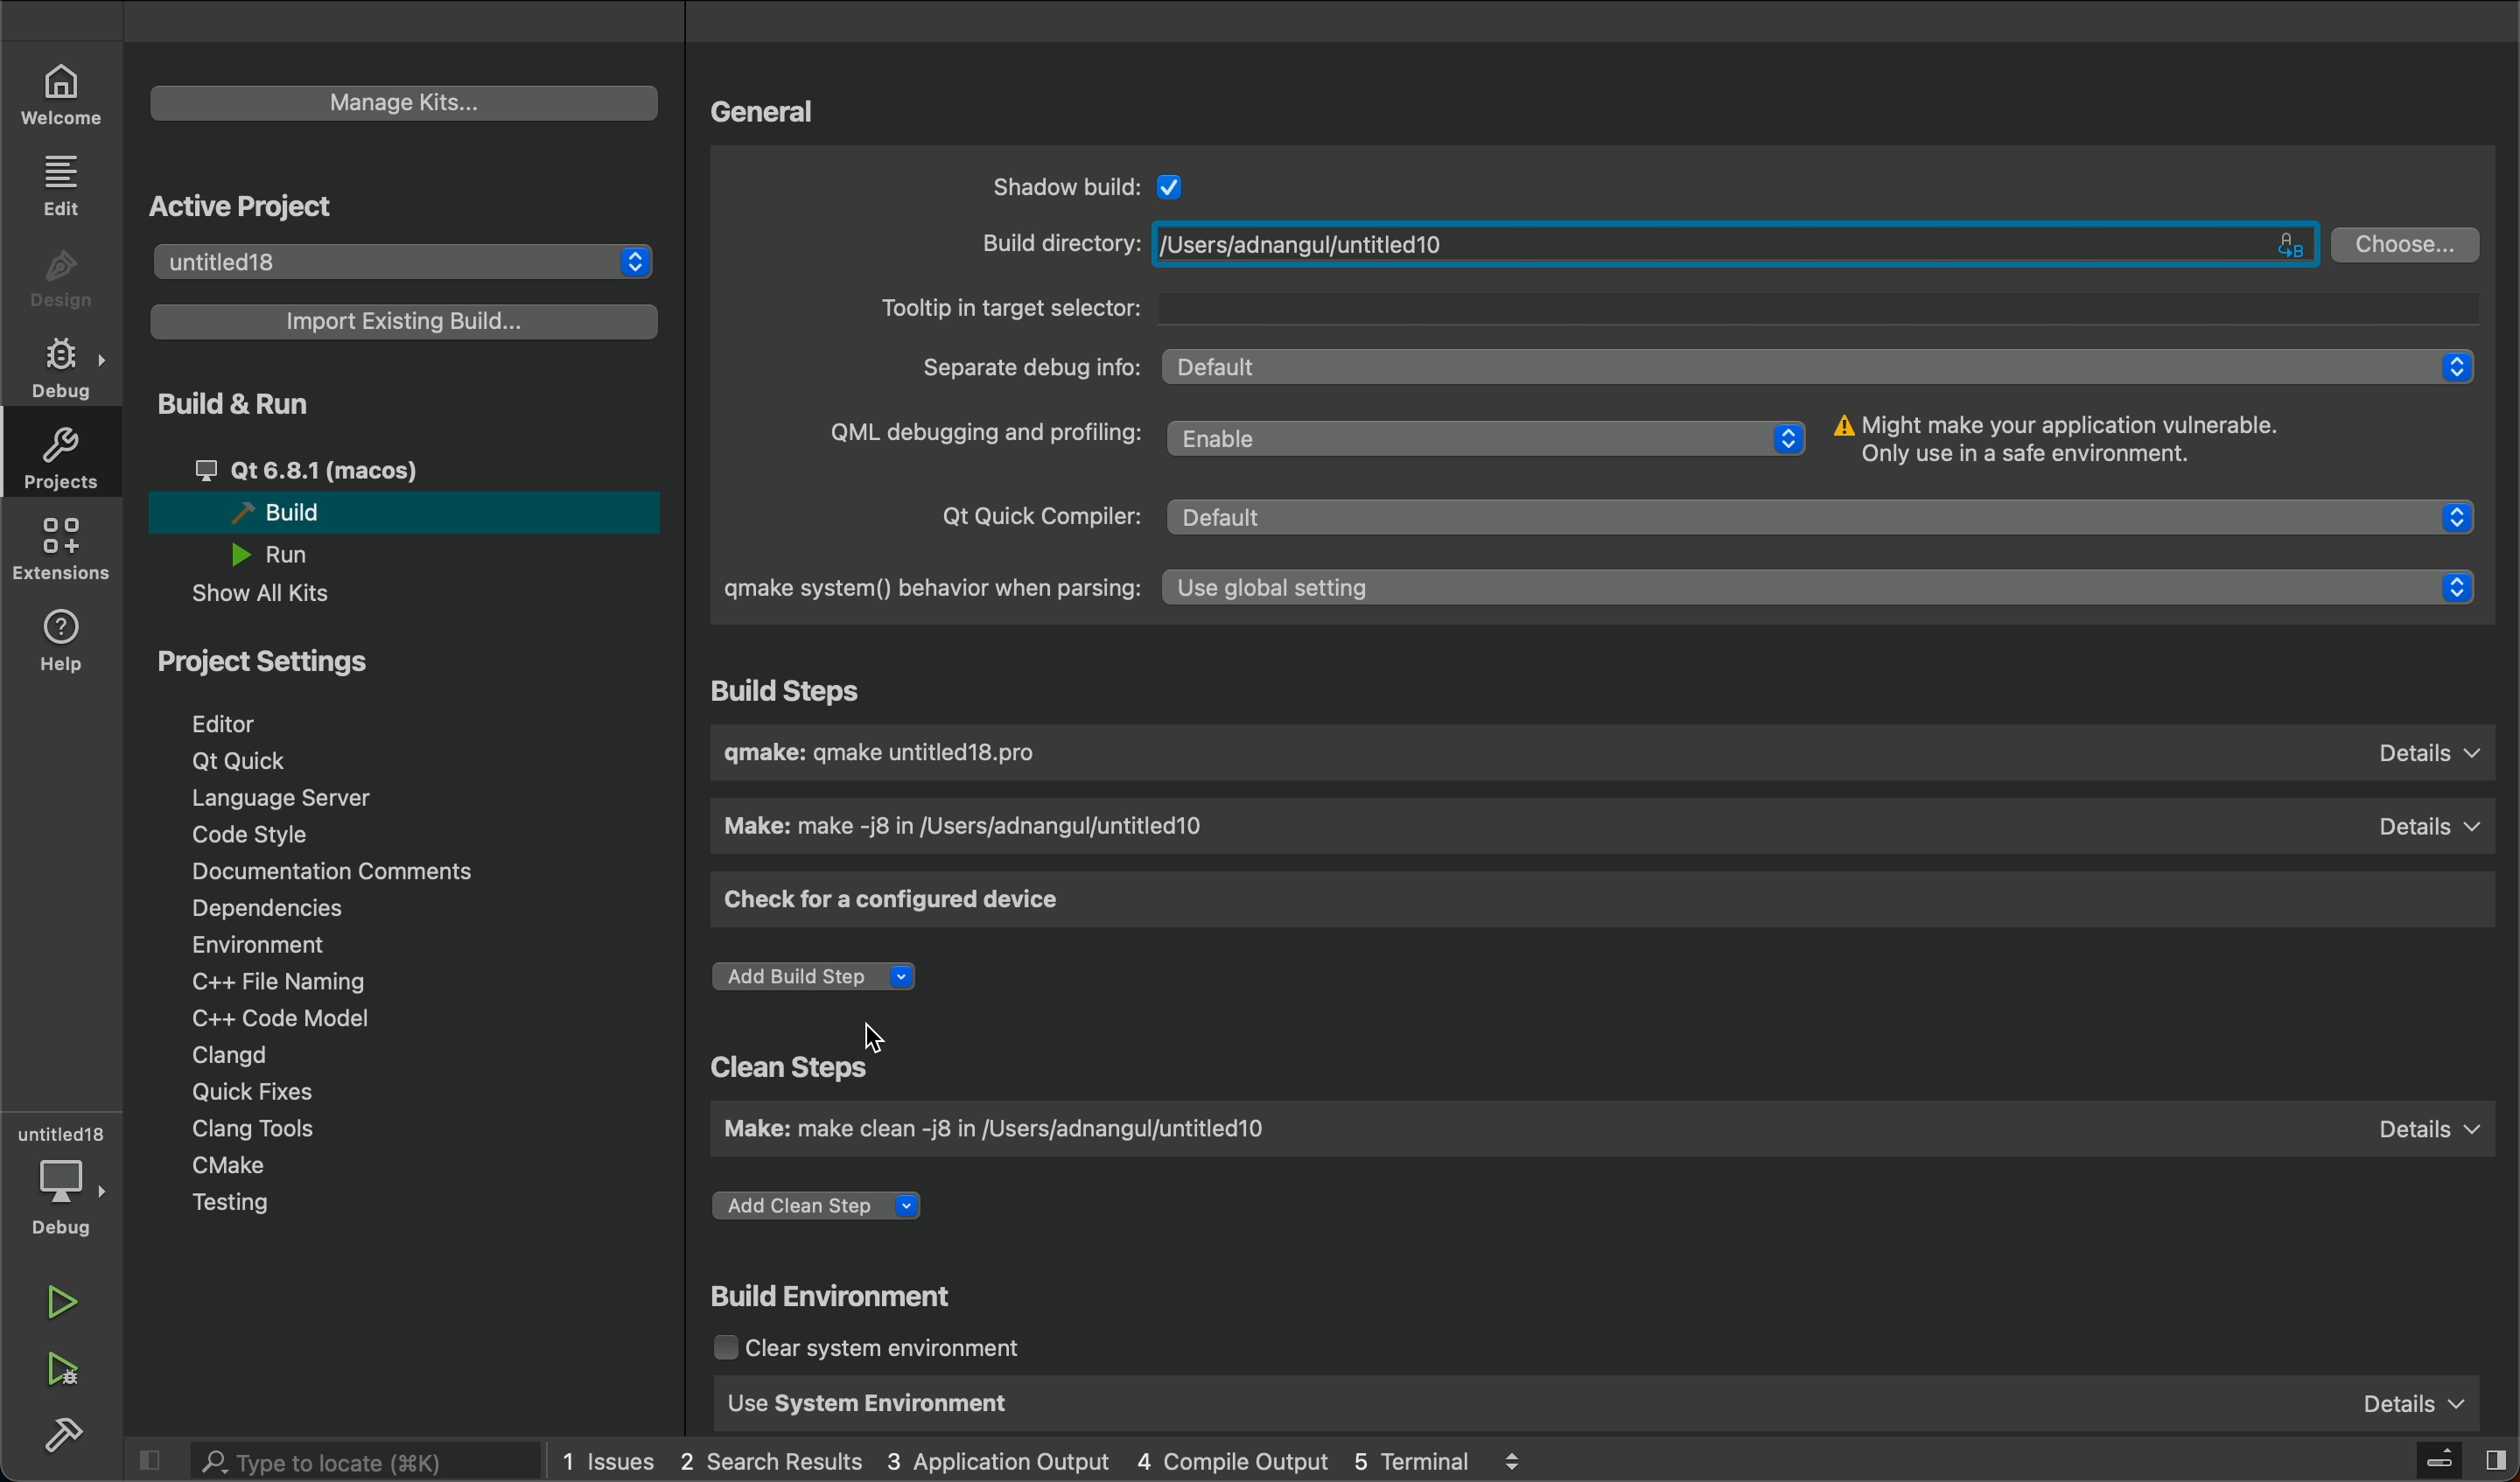 The width and height of the screenshot is (2520, 1482). I want to click on /Users/adnangul/untitled10, so click(1734, 243).